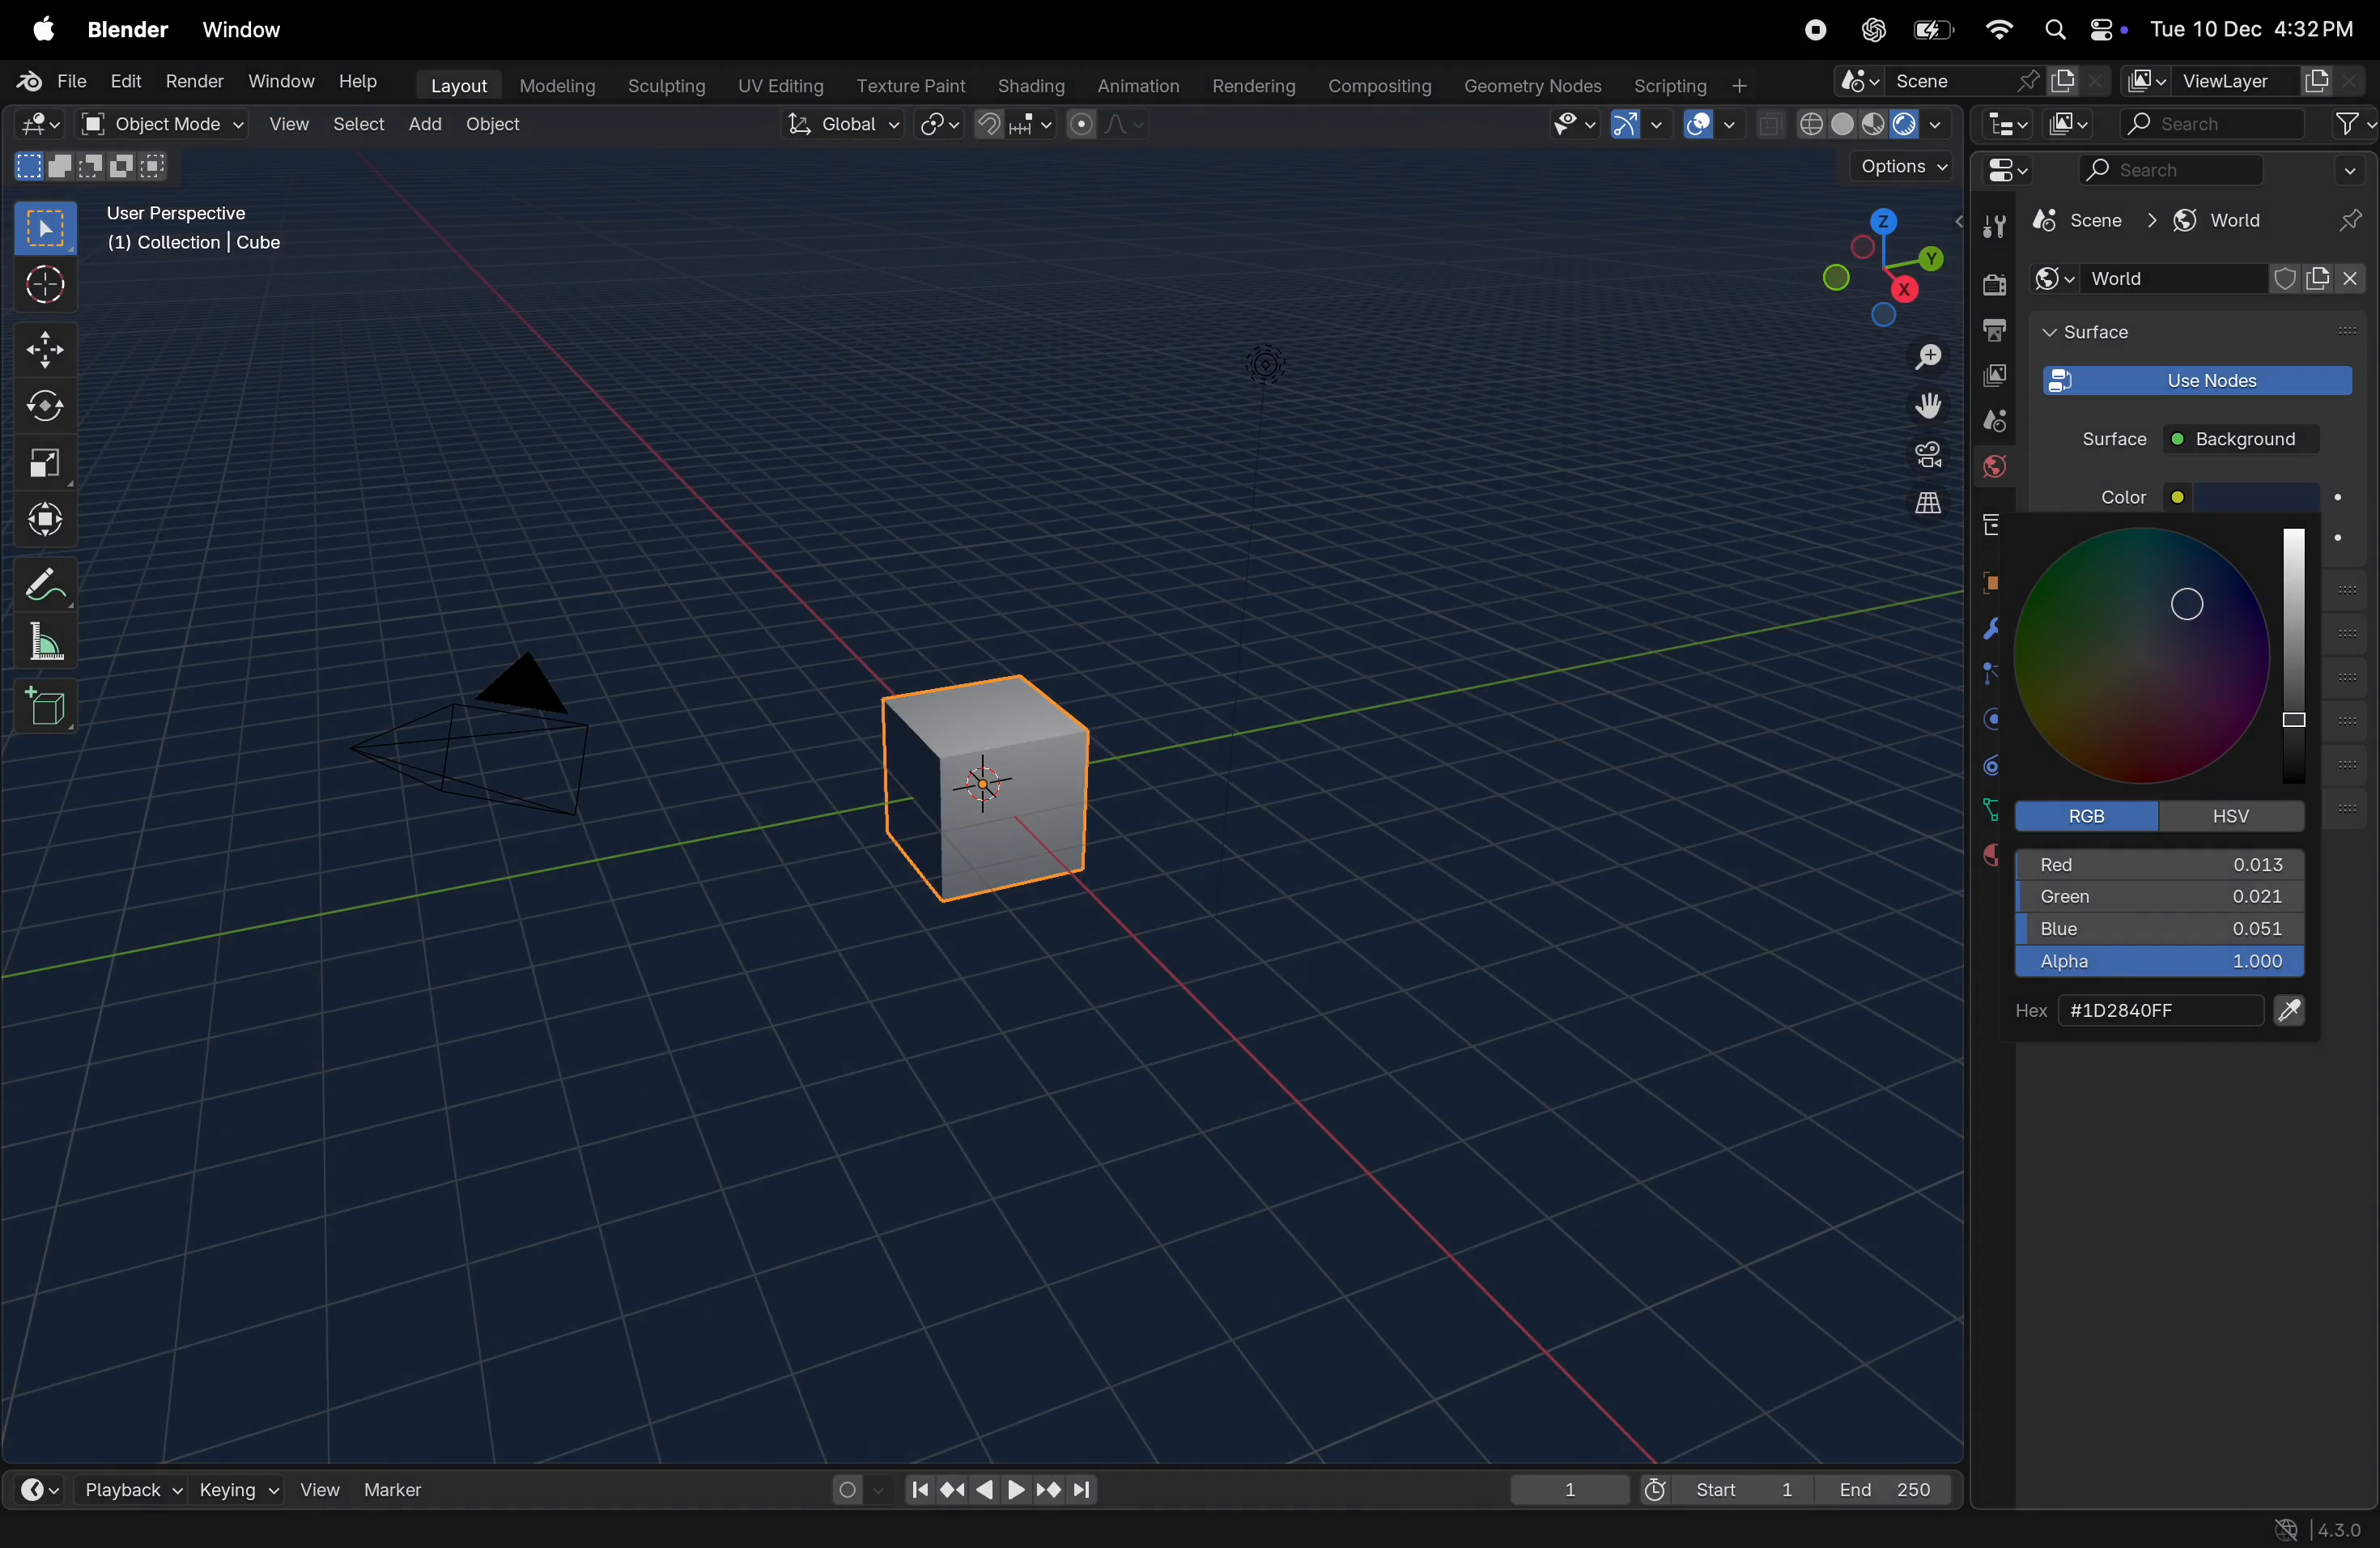 The width and height of the screenshot is (2380, 1548). I want to click on Visibility, so click(1573, 125).